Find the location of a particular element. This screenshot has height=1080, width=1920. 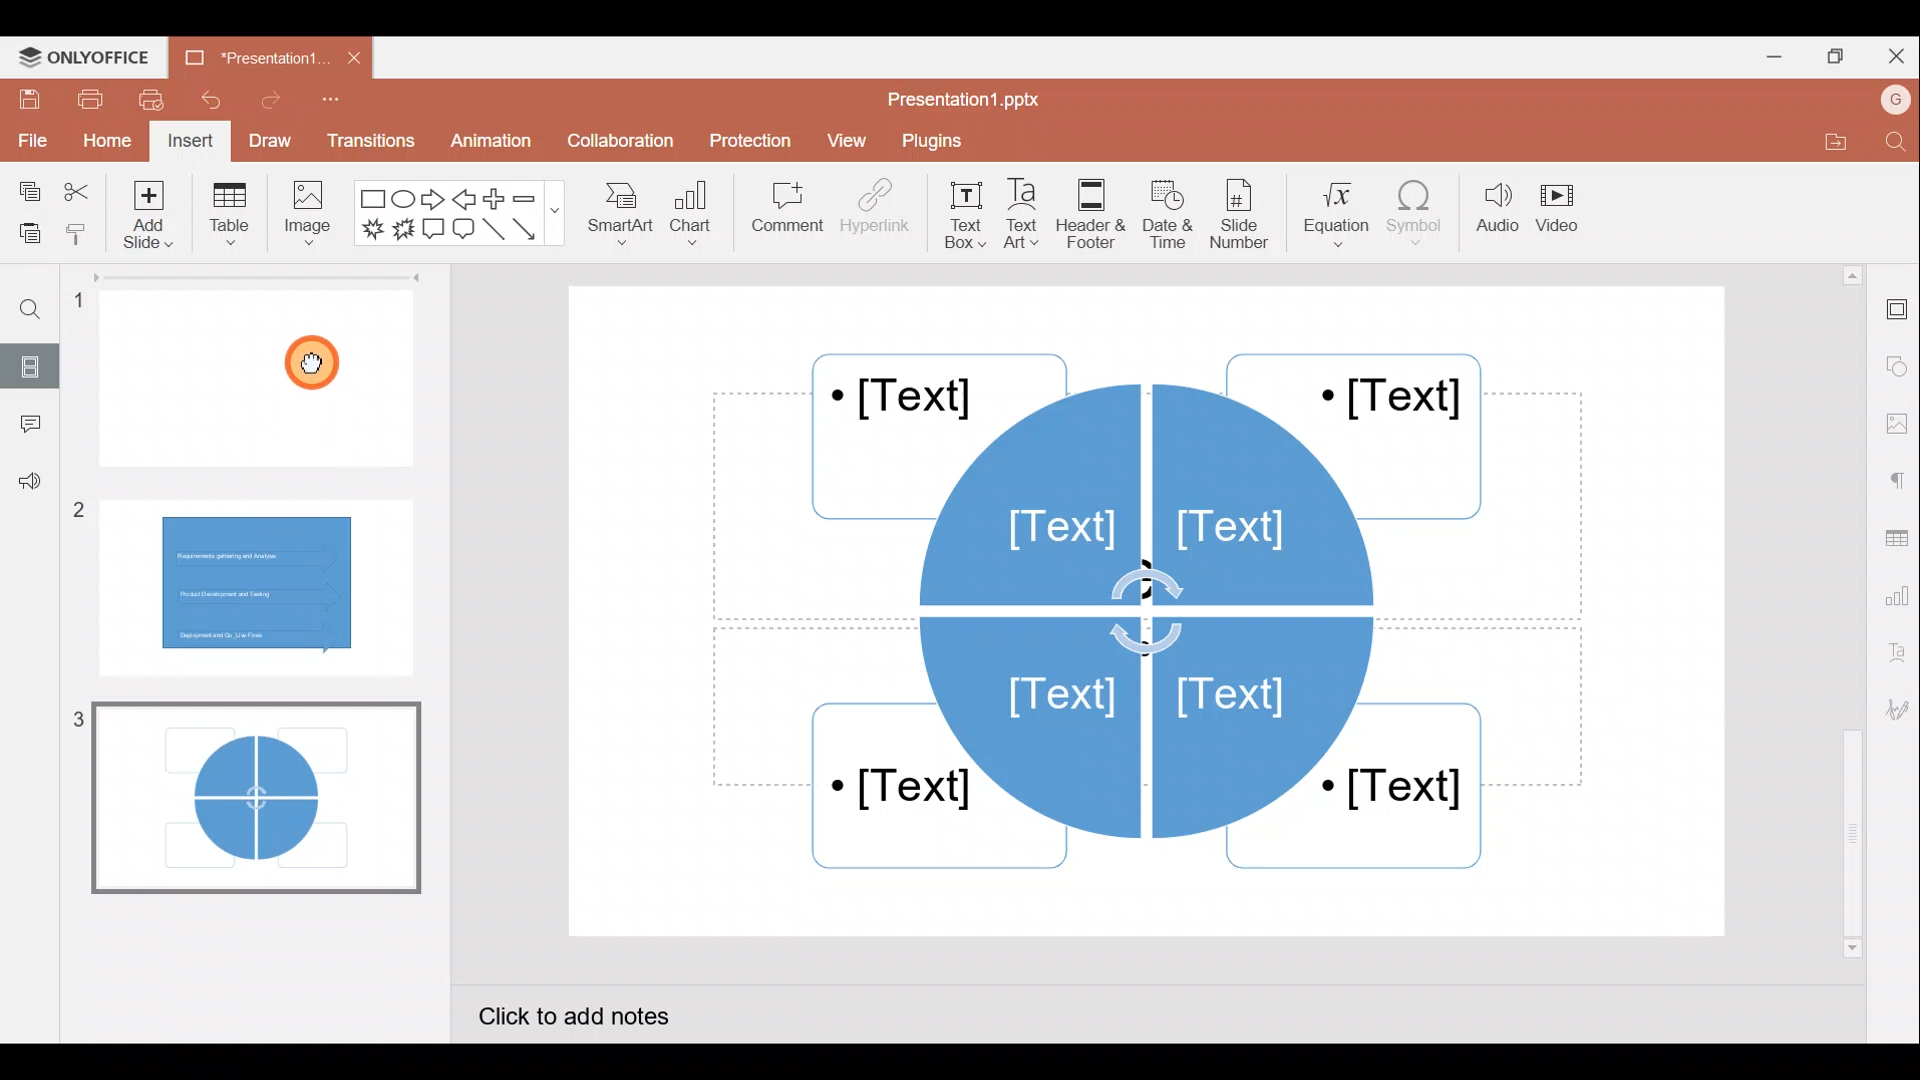

Image is located at coordinates (311, 221).